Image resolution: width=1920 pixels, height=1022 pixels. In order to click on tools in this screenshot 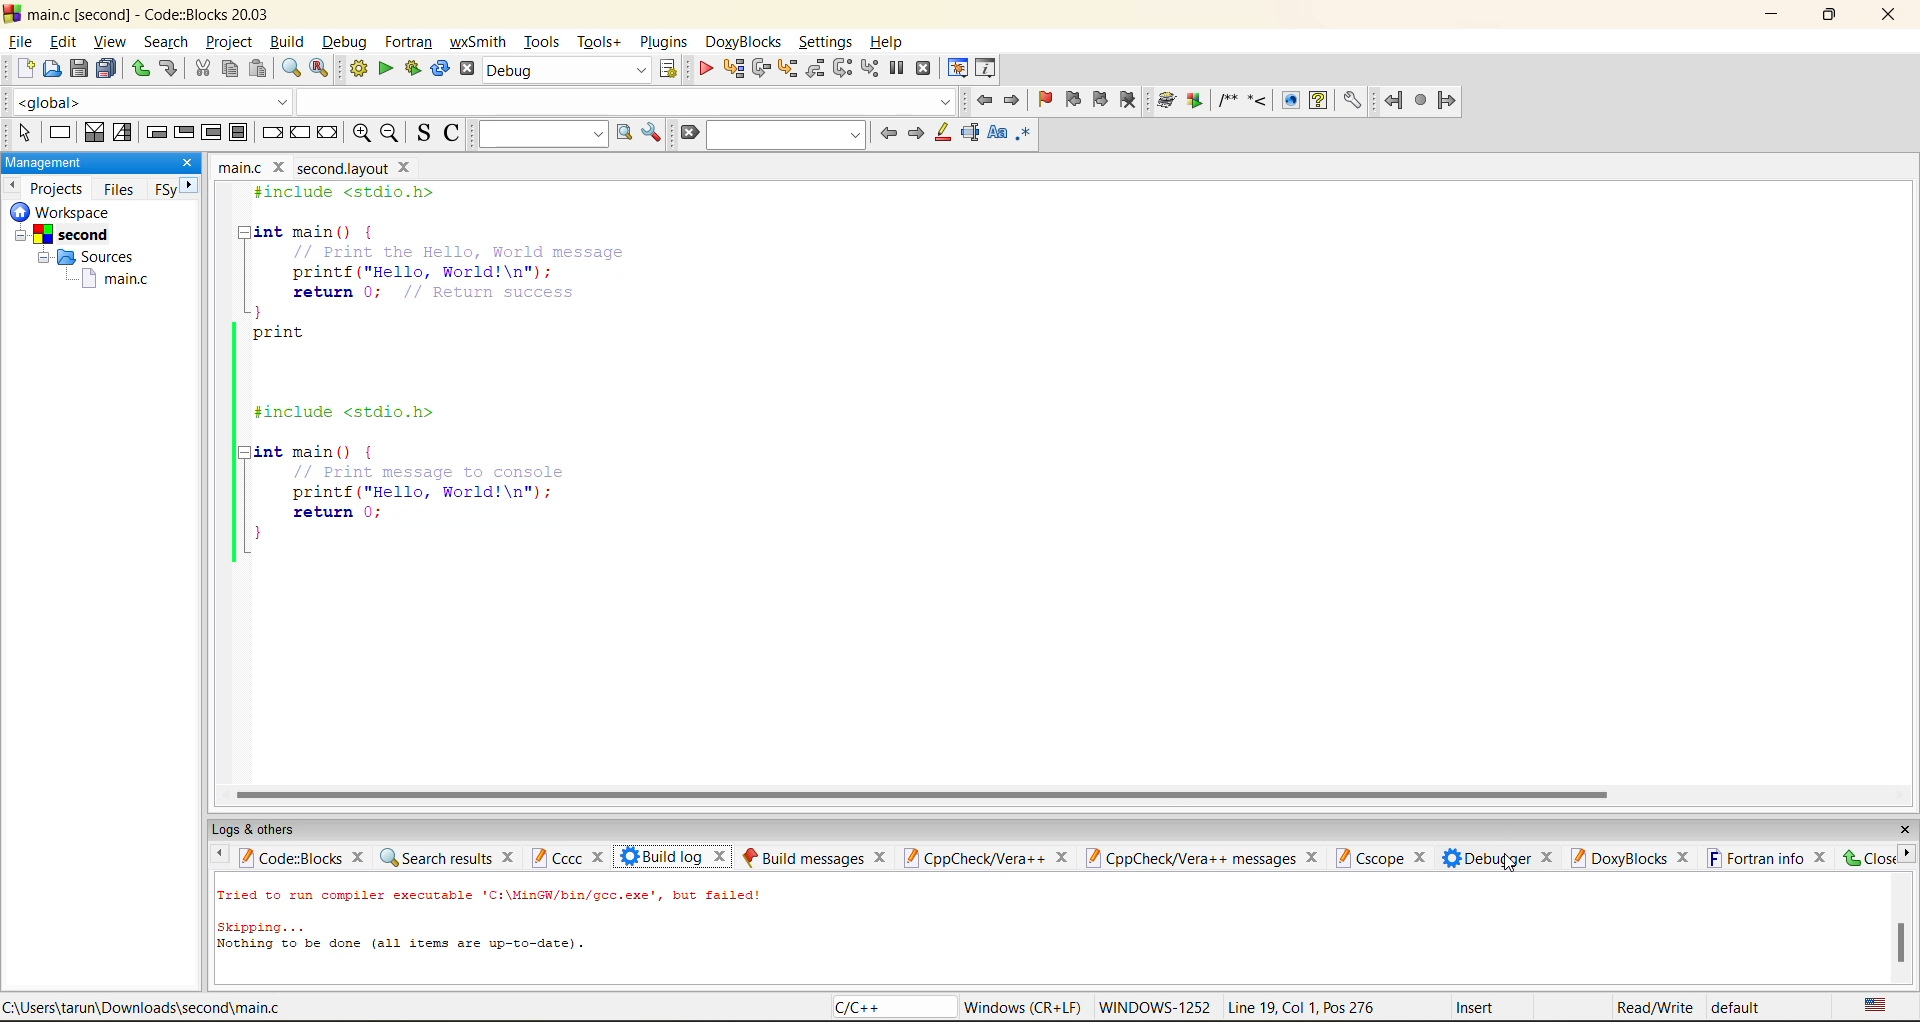, I will do `click(540, 42)`.